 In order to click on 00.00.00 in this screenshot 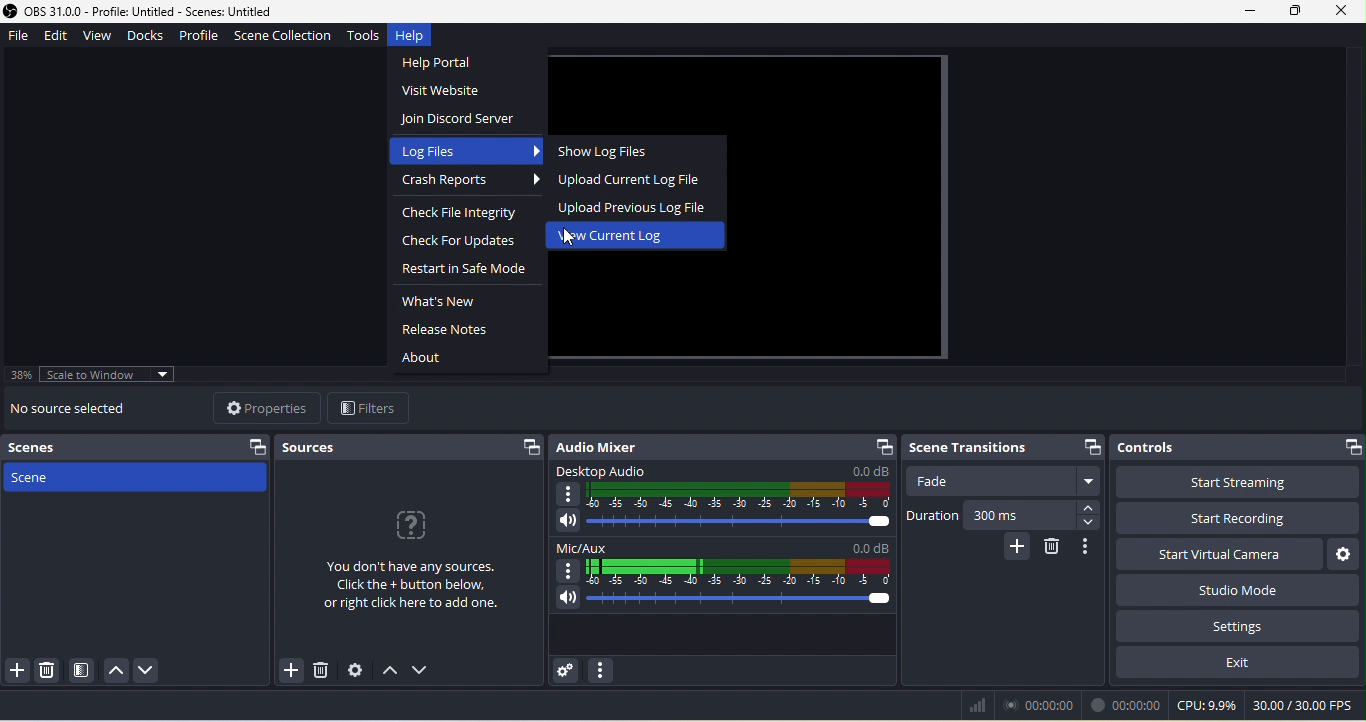, I will do `click(1045, 705)`.